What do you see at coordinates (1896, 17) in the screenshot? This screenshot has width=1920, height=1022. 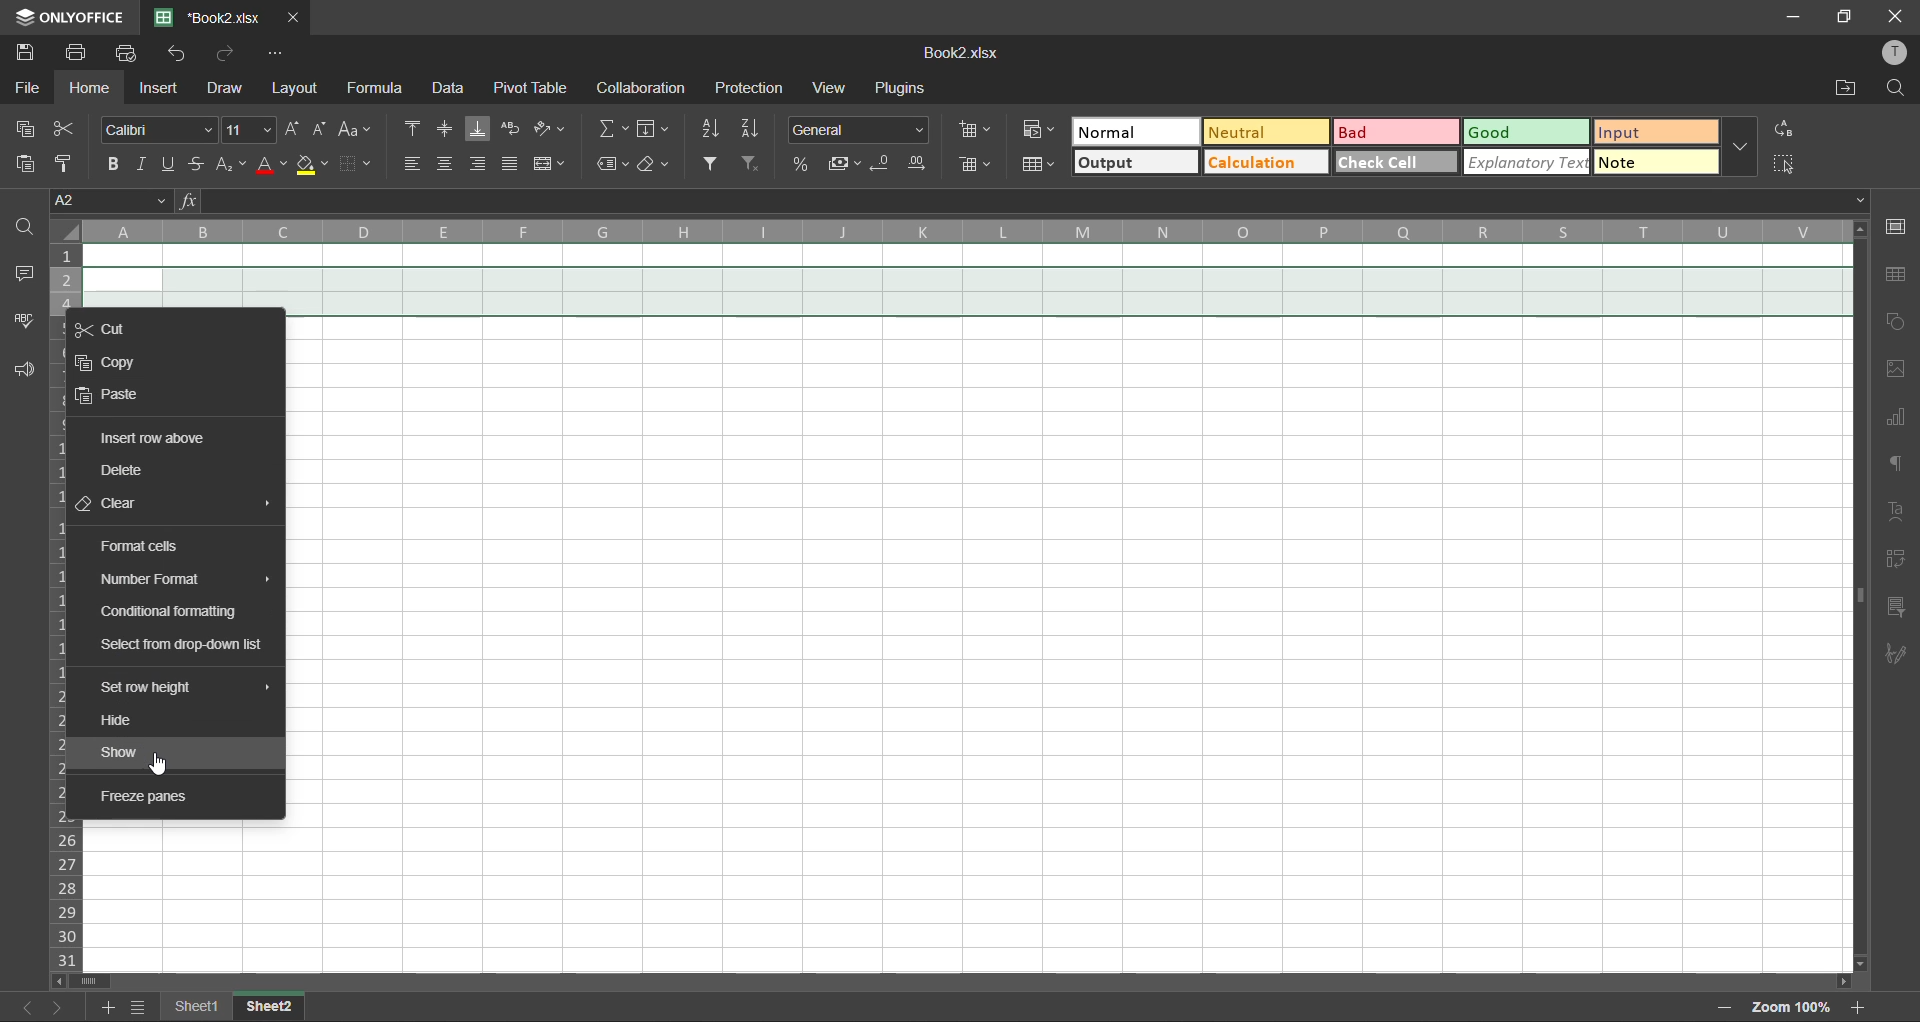 I see `close` at bounding box center [1896, 17].